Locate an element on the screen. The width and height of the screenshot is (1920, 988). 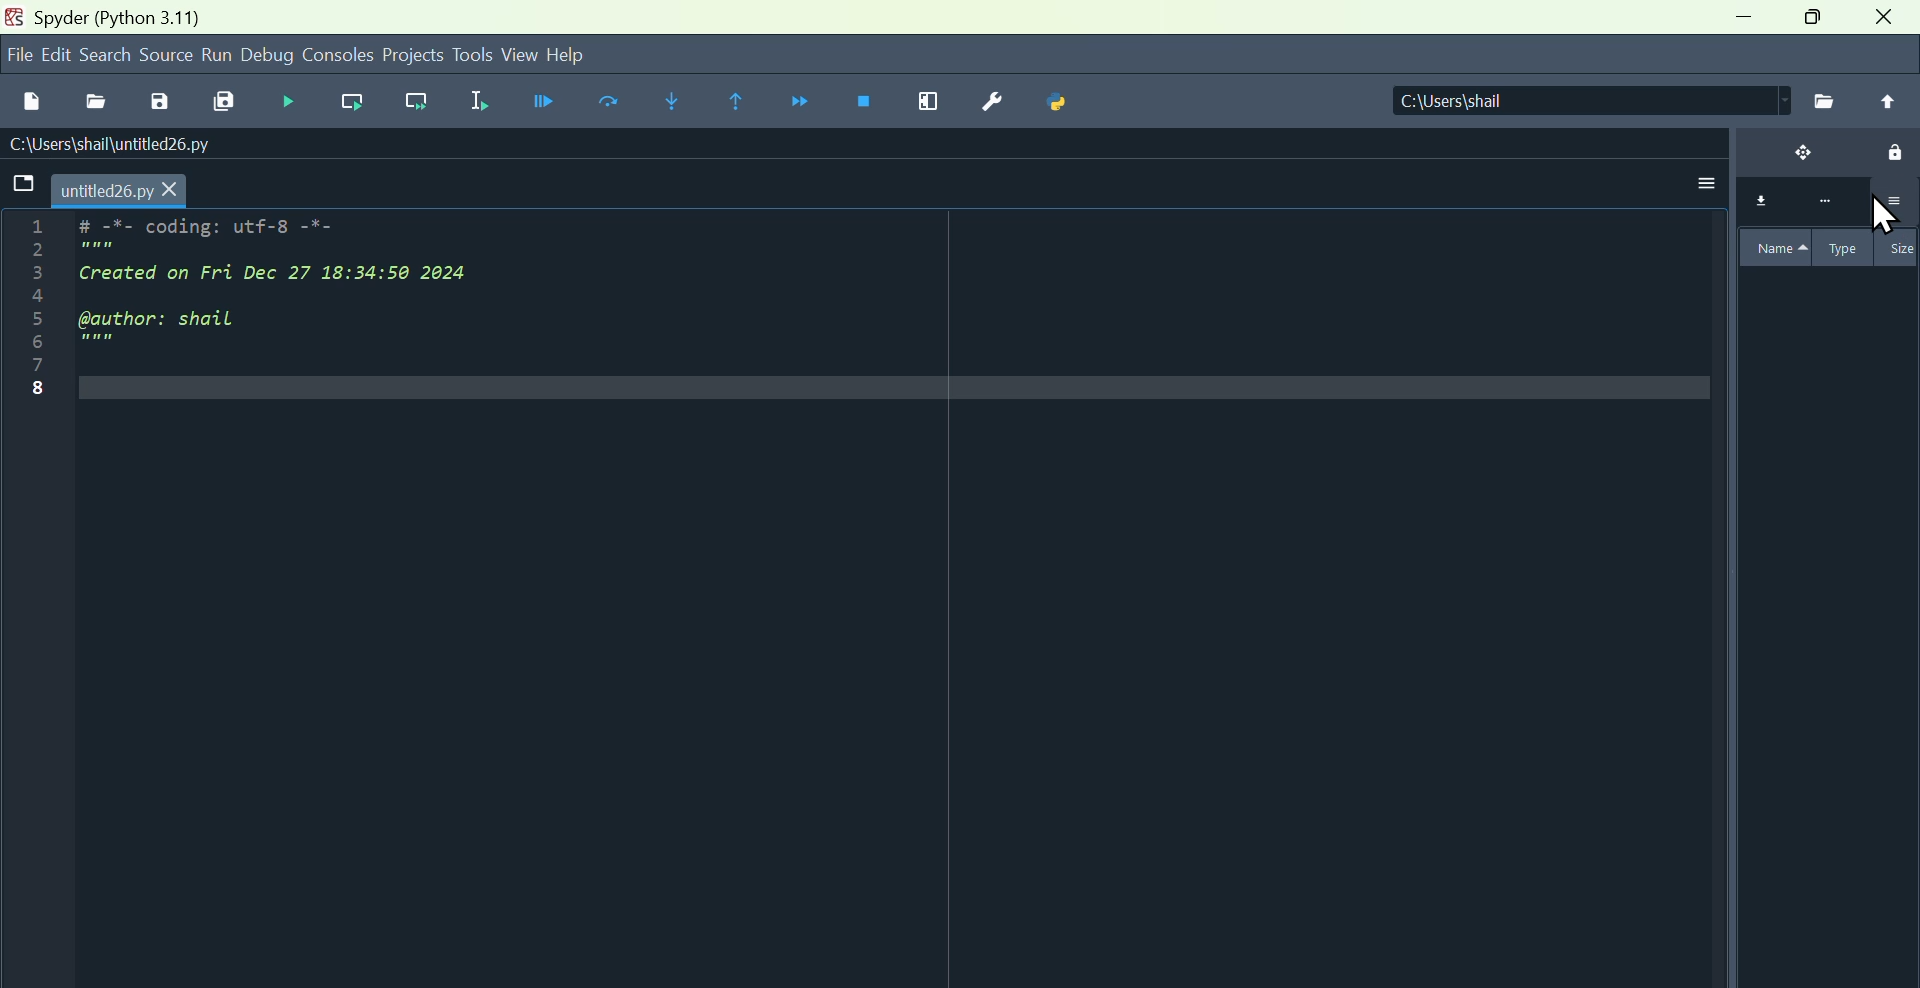
# -*- coding: utf-8 -*-
Created on Fri Dec 27 18:34:50 2024
@author: shail is located at coordinates (320, 295).